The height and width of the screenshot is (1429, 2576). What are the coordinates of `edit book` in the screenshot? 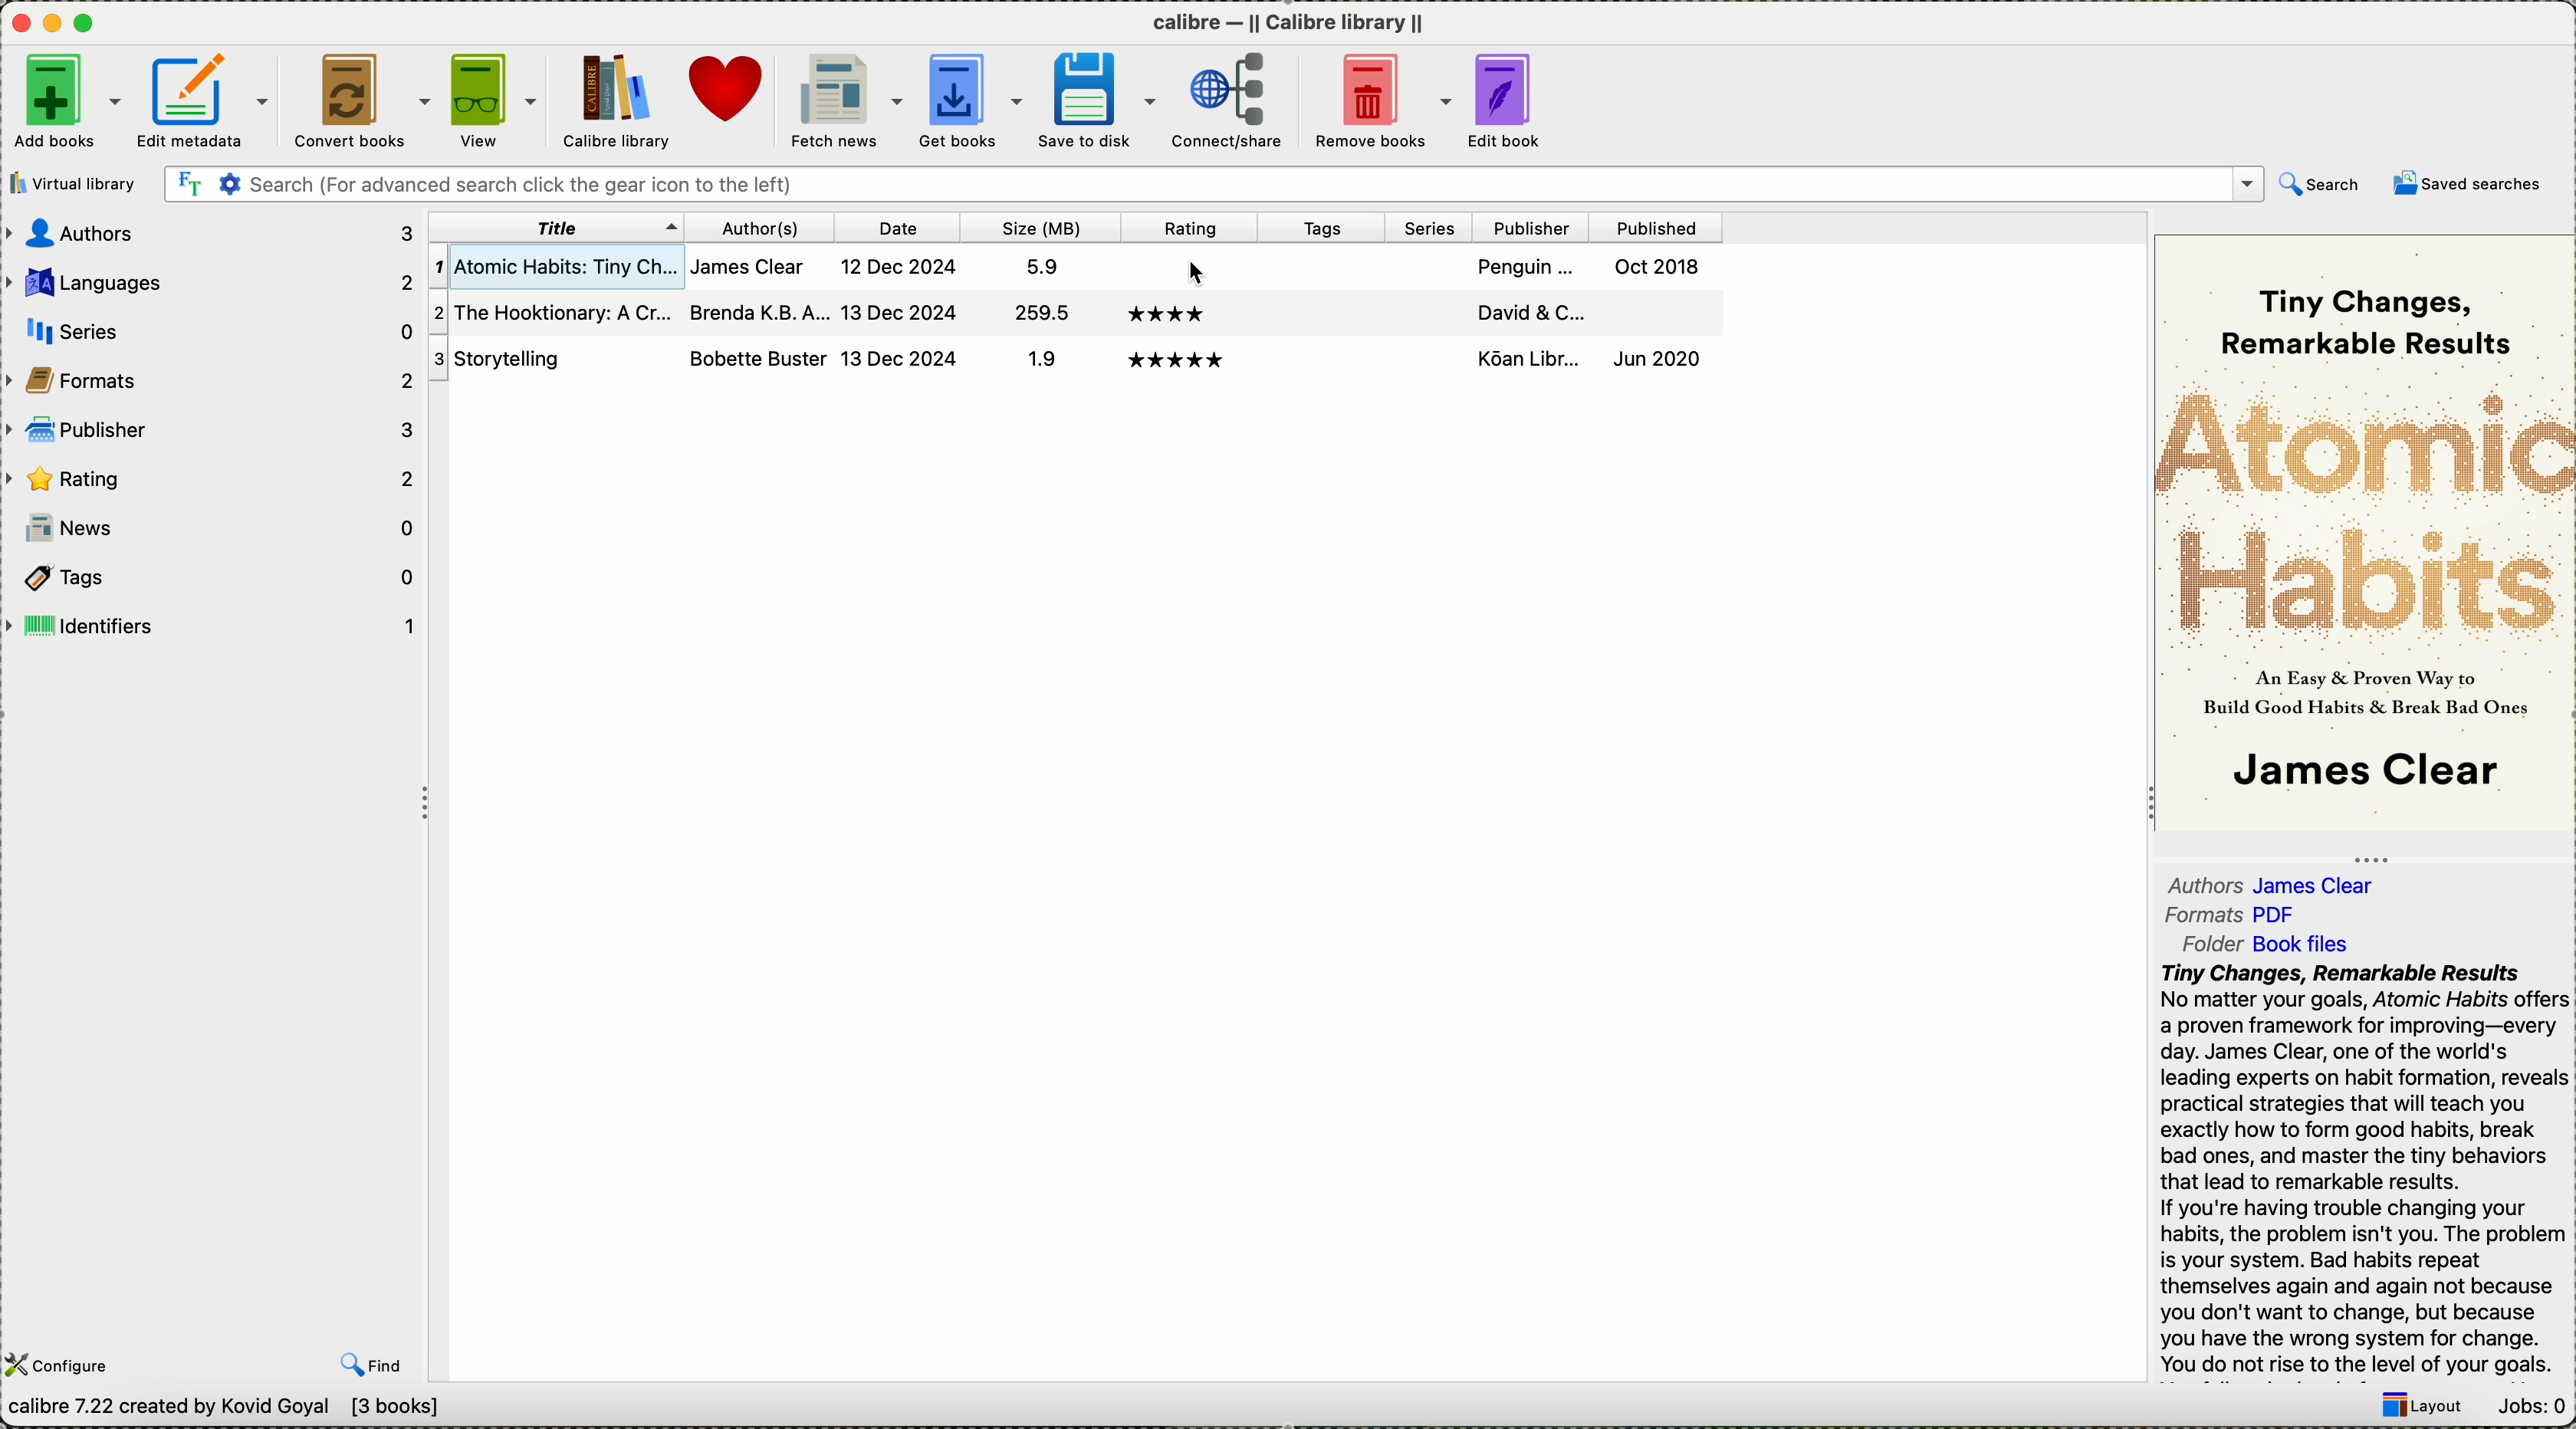 It's located at (1510, 100).